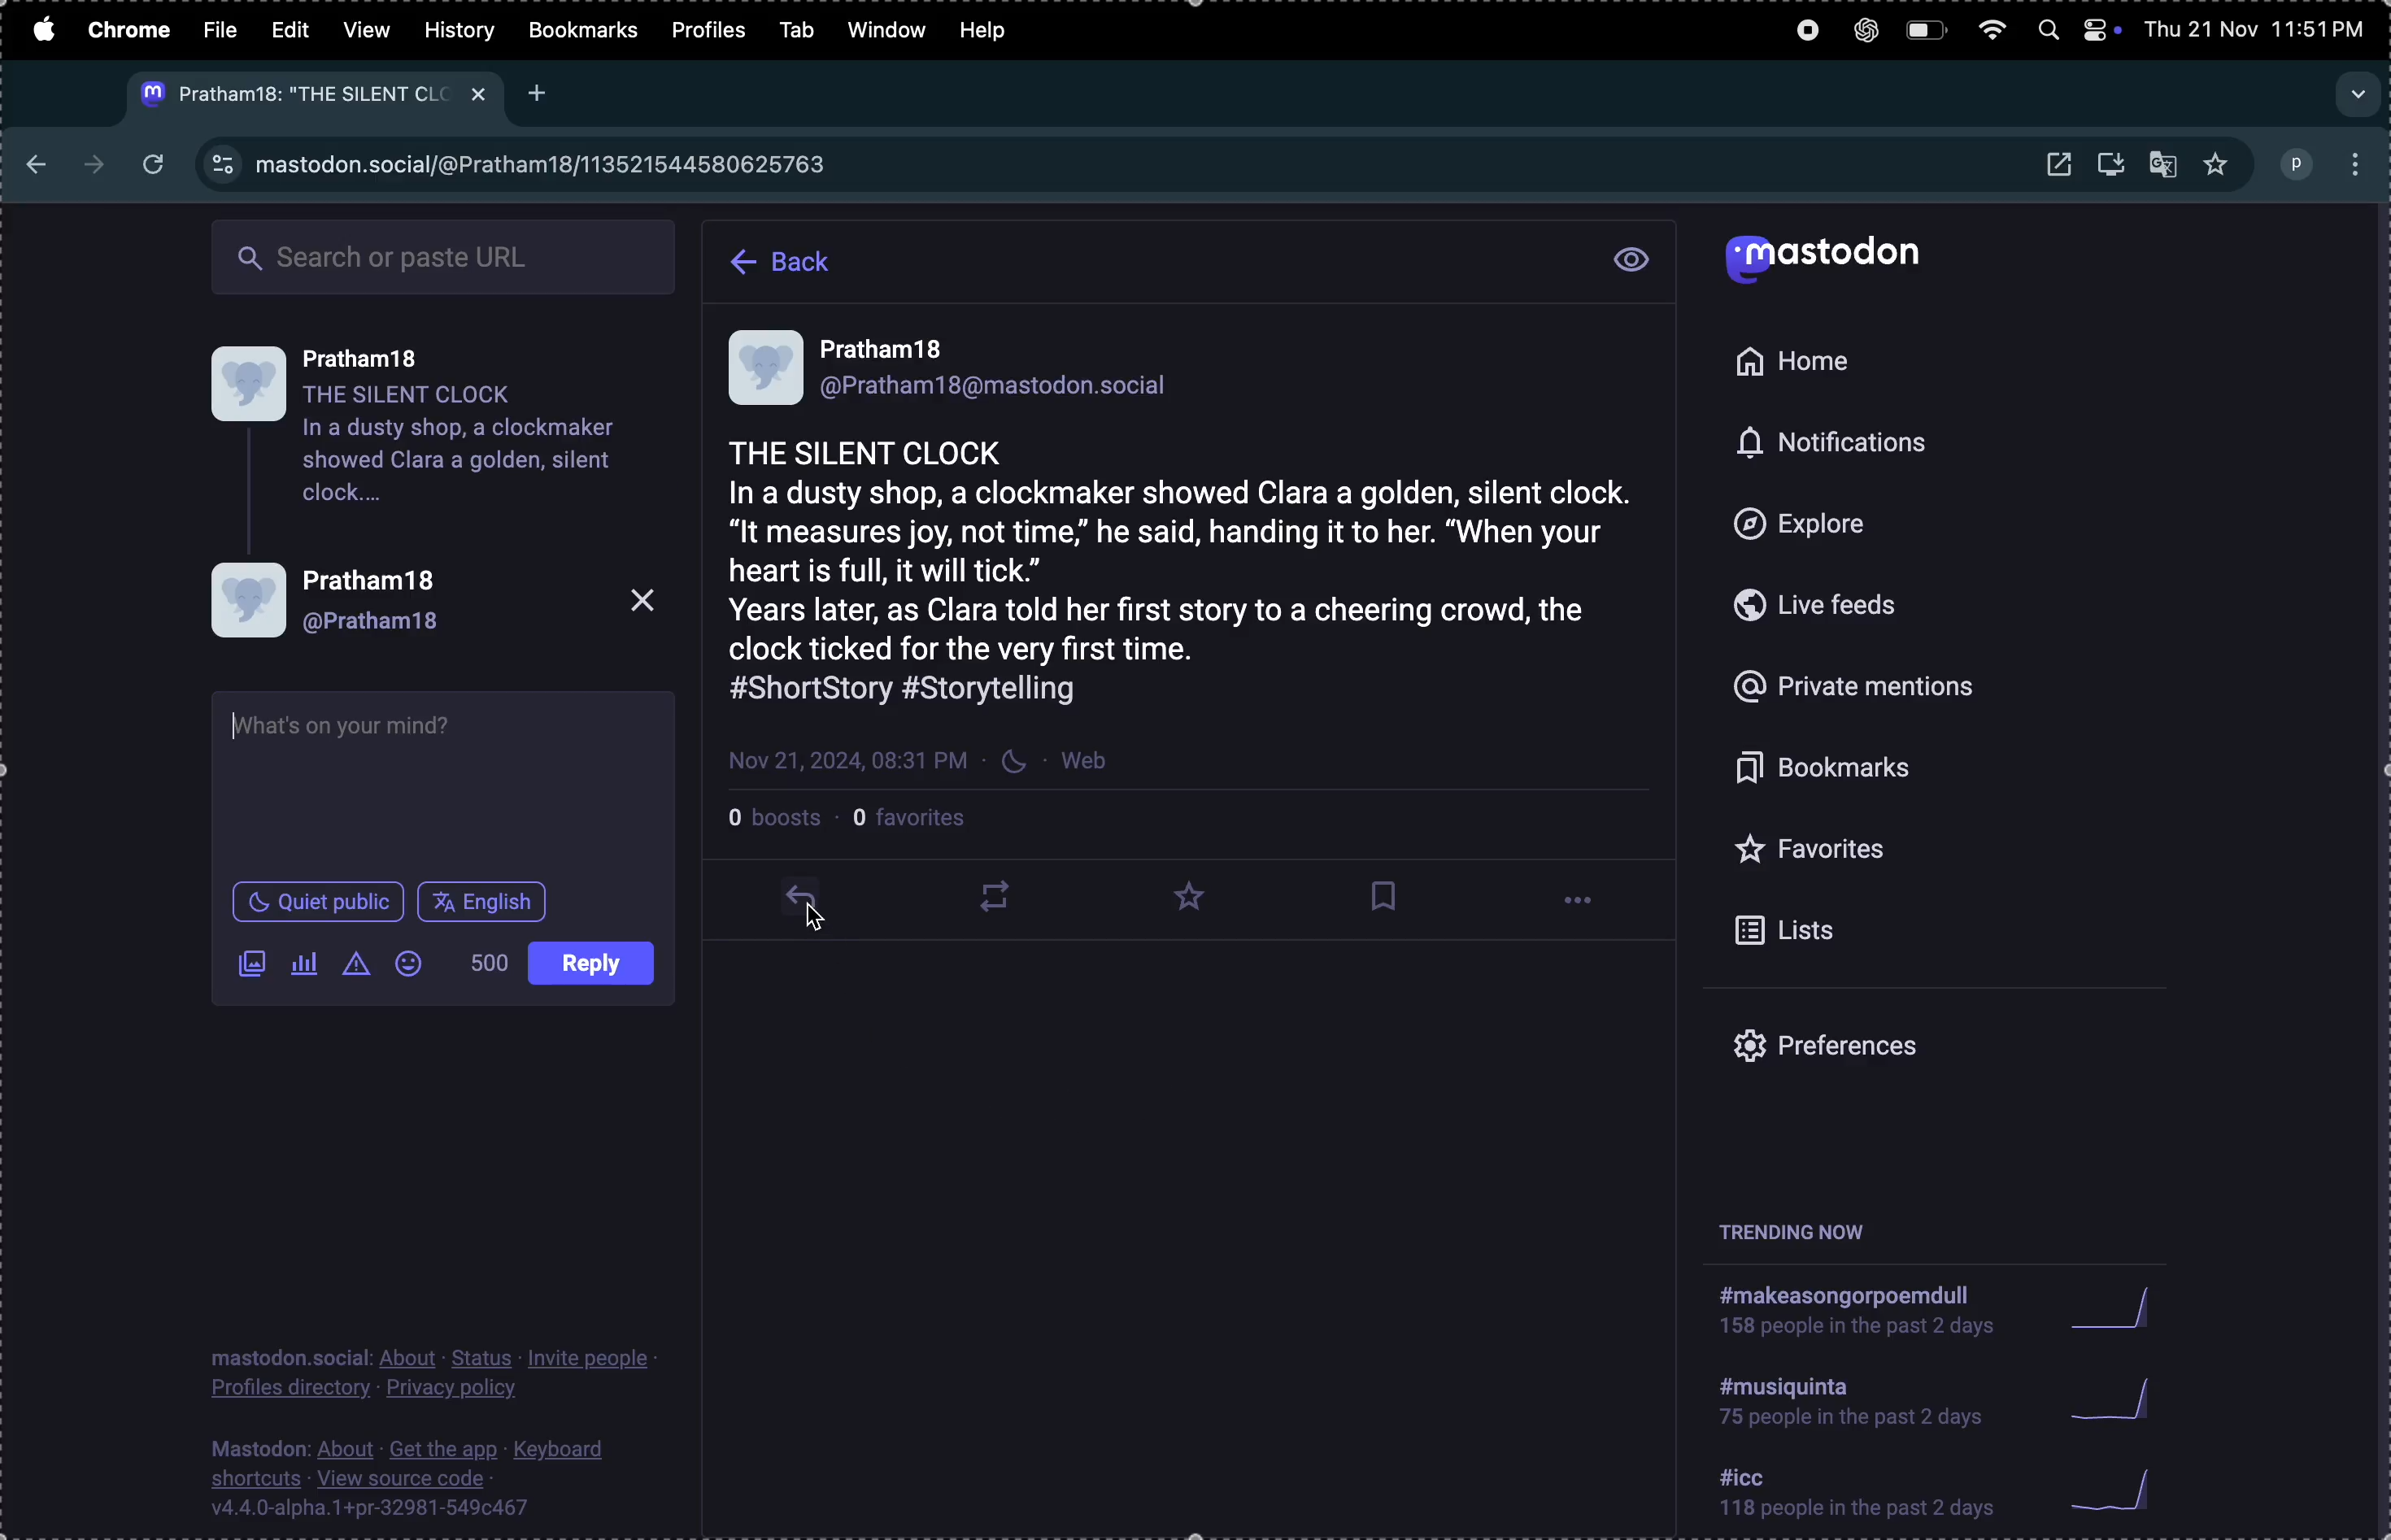  What do you see at coordinates (801, 904) in the screenshot?
I see `reply` at bounding box center [801, 904].